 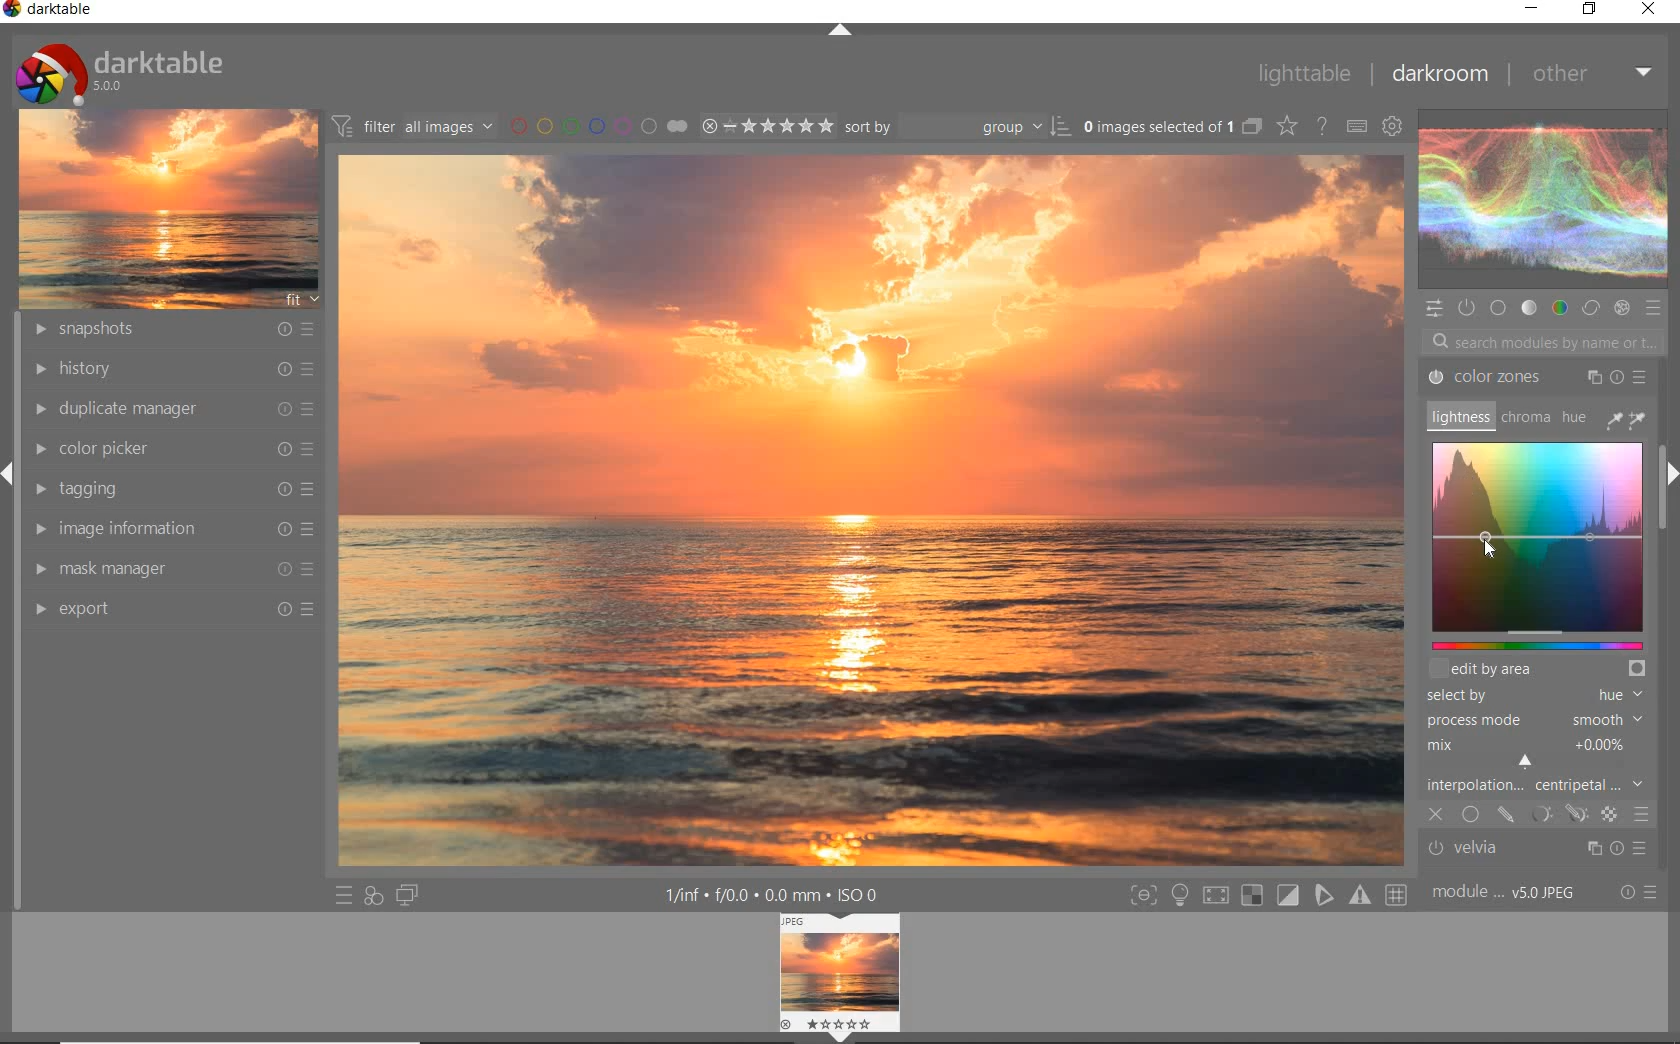 What do you see at coordinates (1540, 667) in the screenshot?
I see `EDIT BY AREA` at bounding box center [1540, 667].